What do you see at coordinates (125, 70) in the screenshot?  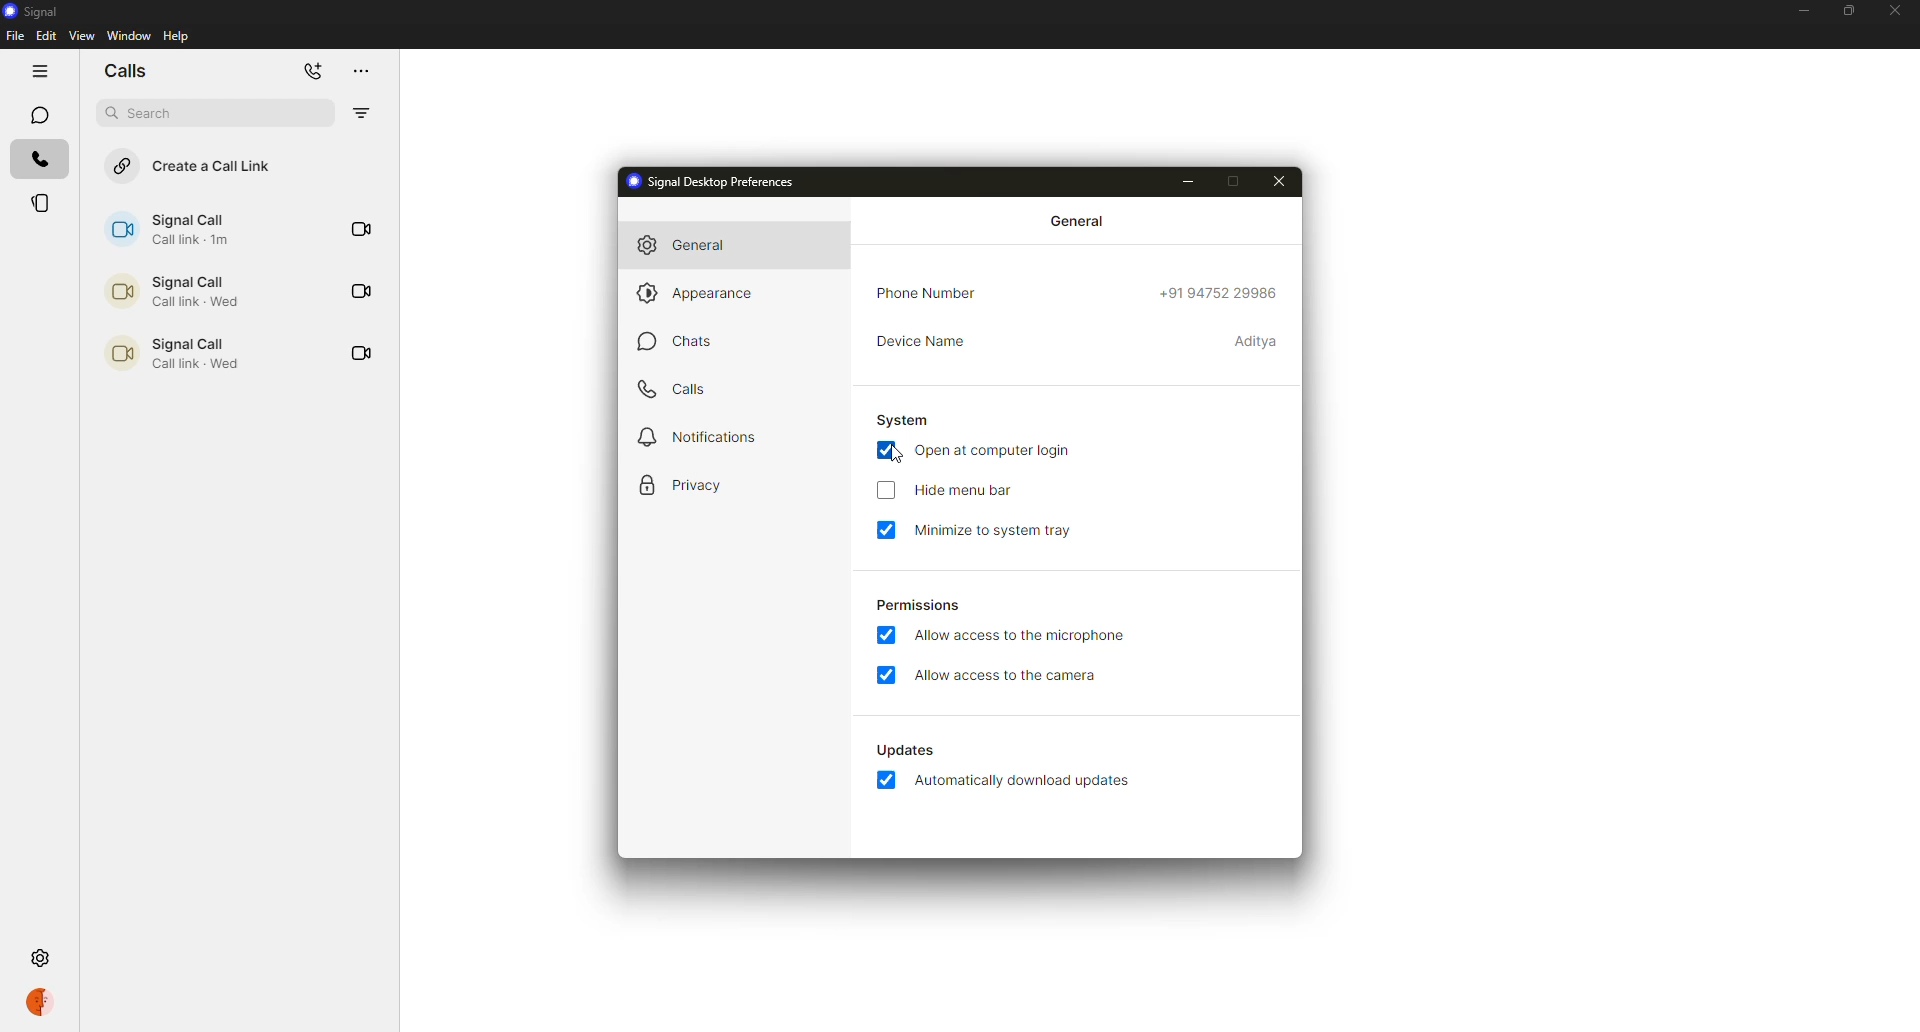 I see `chats` at bounding box center [125, 70].